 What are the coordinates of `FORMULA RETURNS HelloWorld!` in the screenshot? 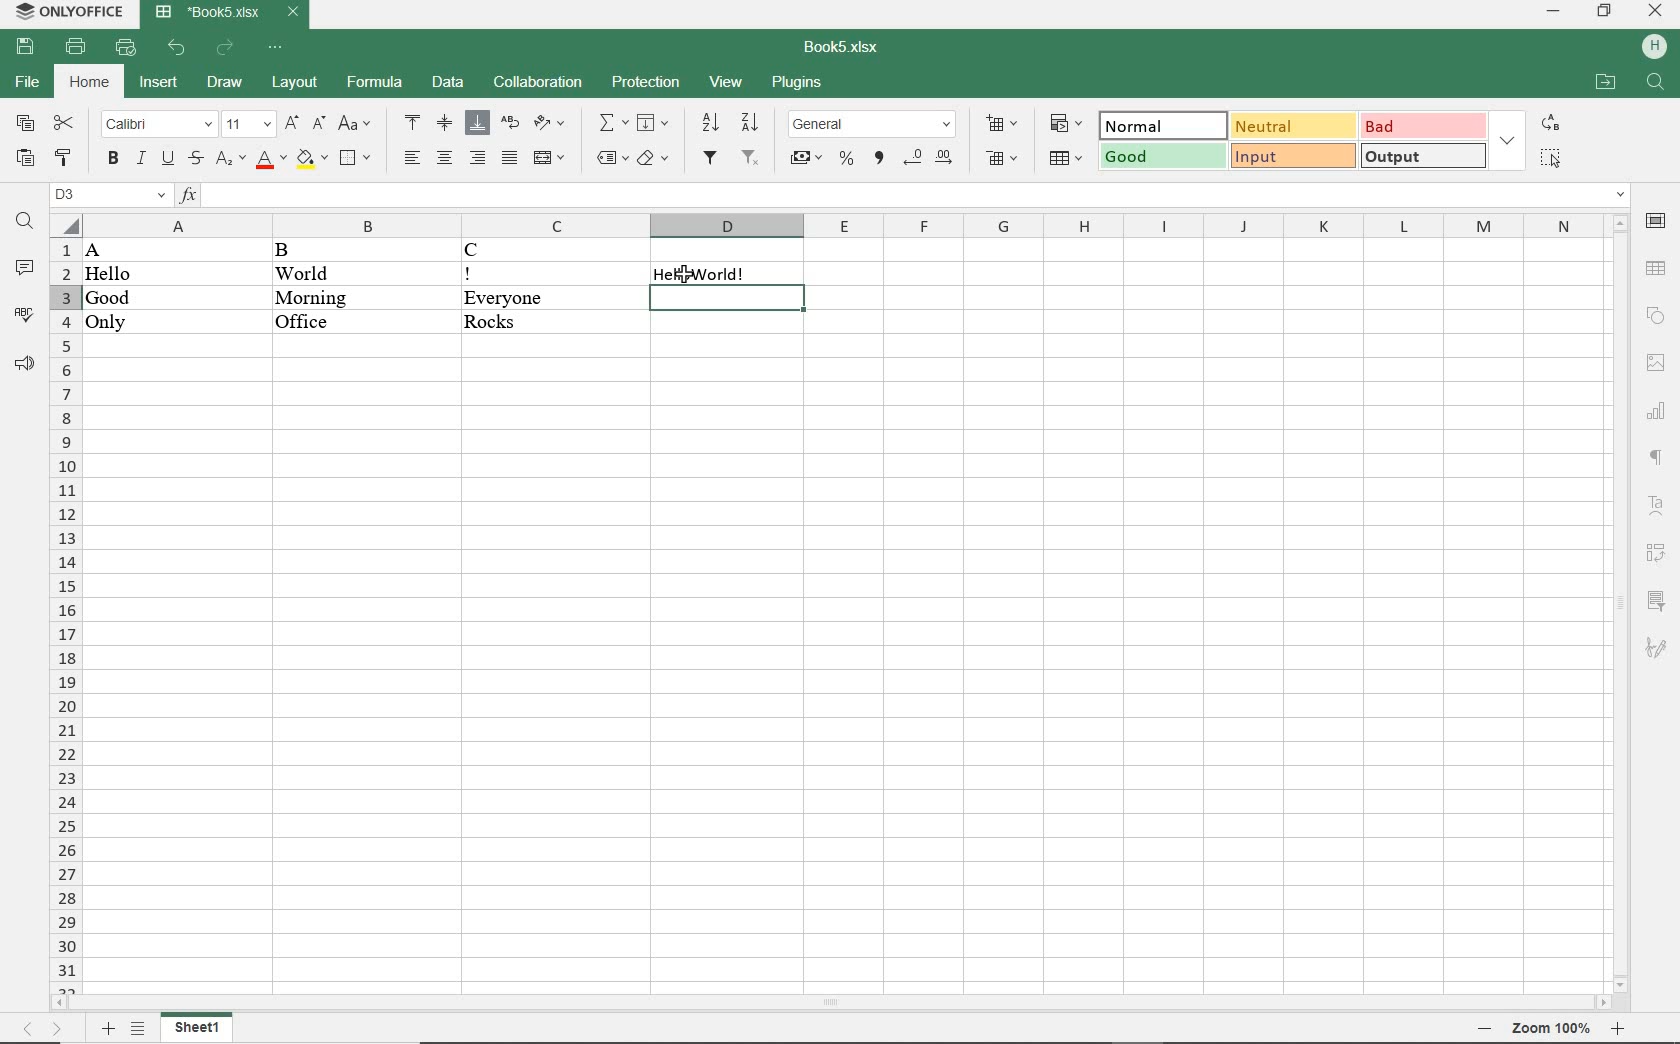 It's located at (736, 269).